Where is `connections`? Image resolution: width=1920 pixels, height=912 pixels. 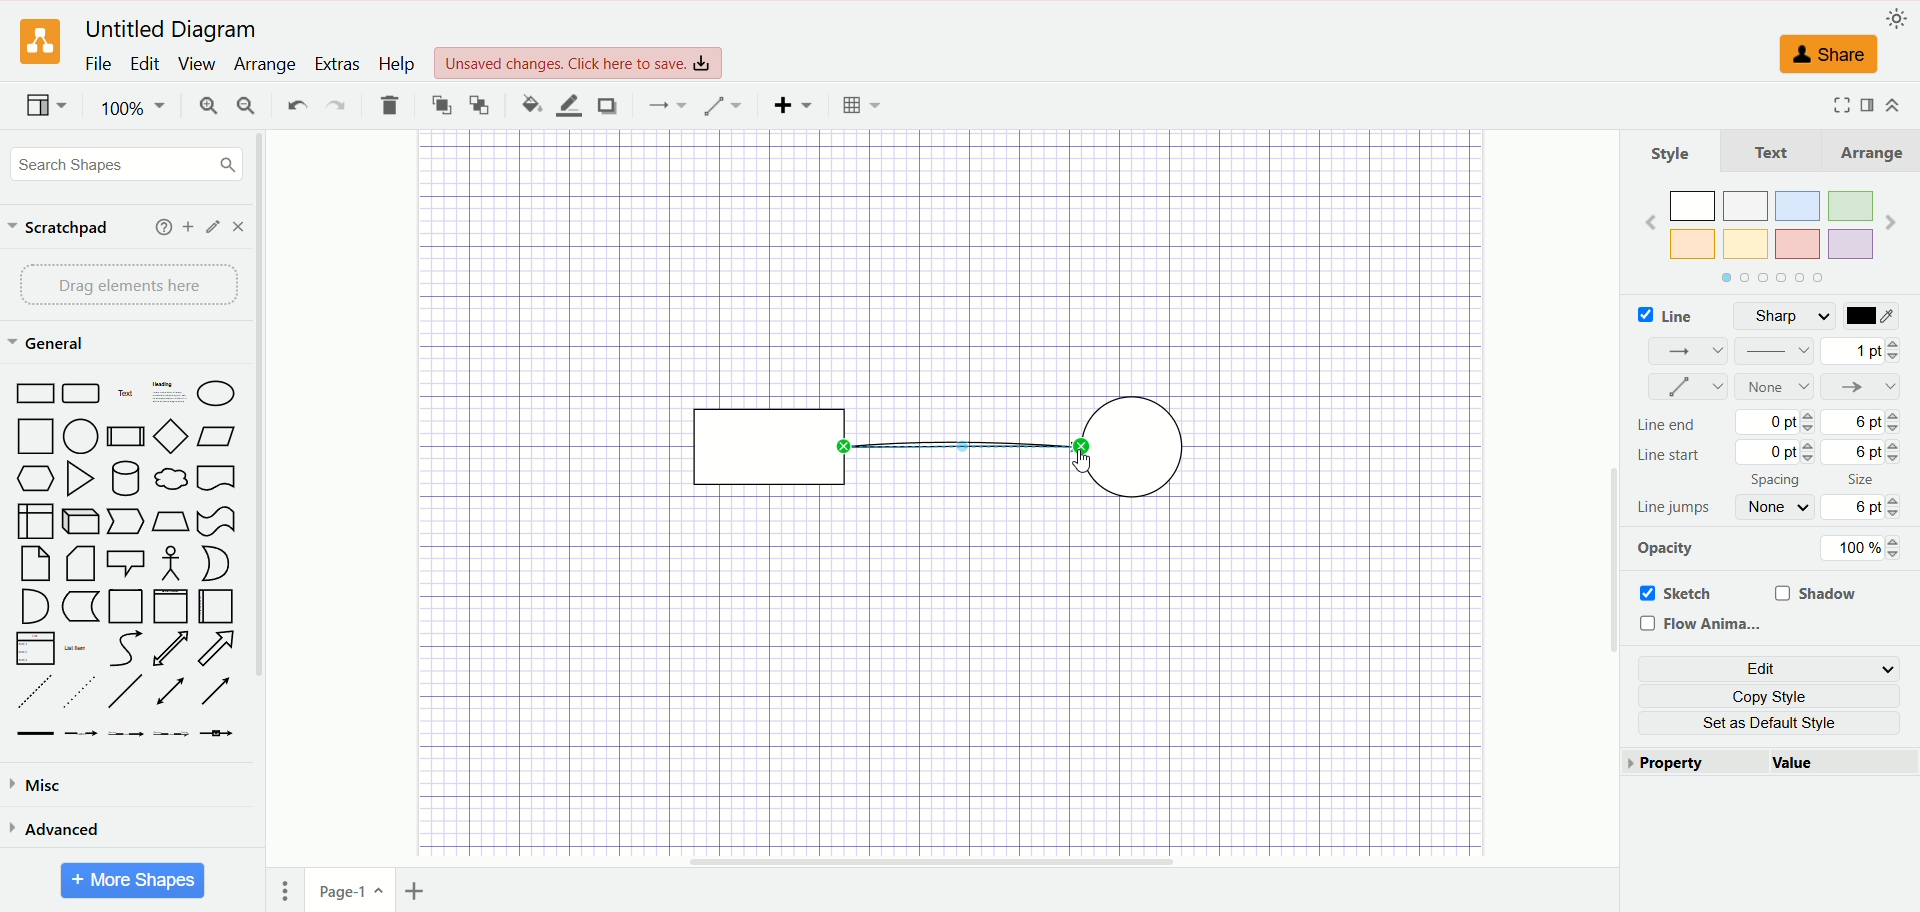
connections is located at coordinates (1695, 351).